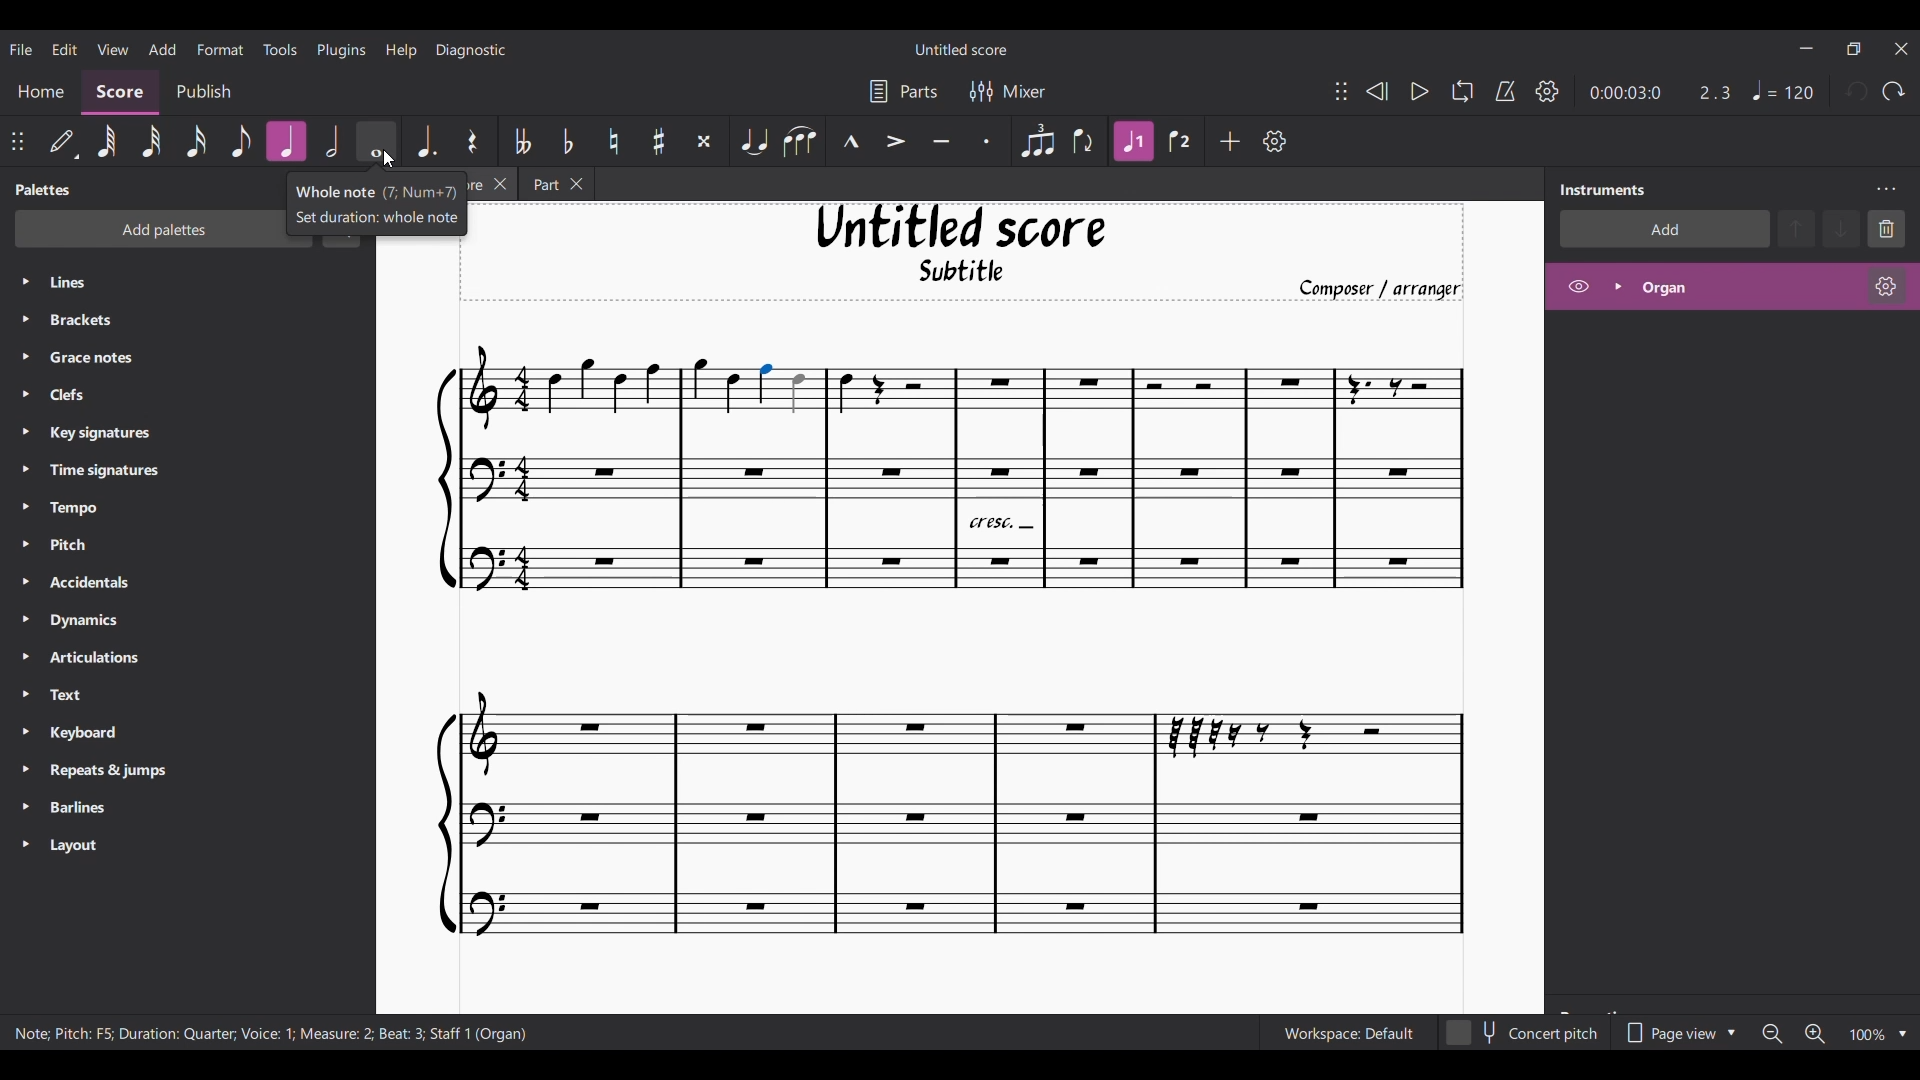  I want to click on Zoom out, so click(1772, 1034).